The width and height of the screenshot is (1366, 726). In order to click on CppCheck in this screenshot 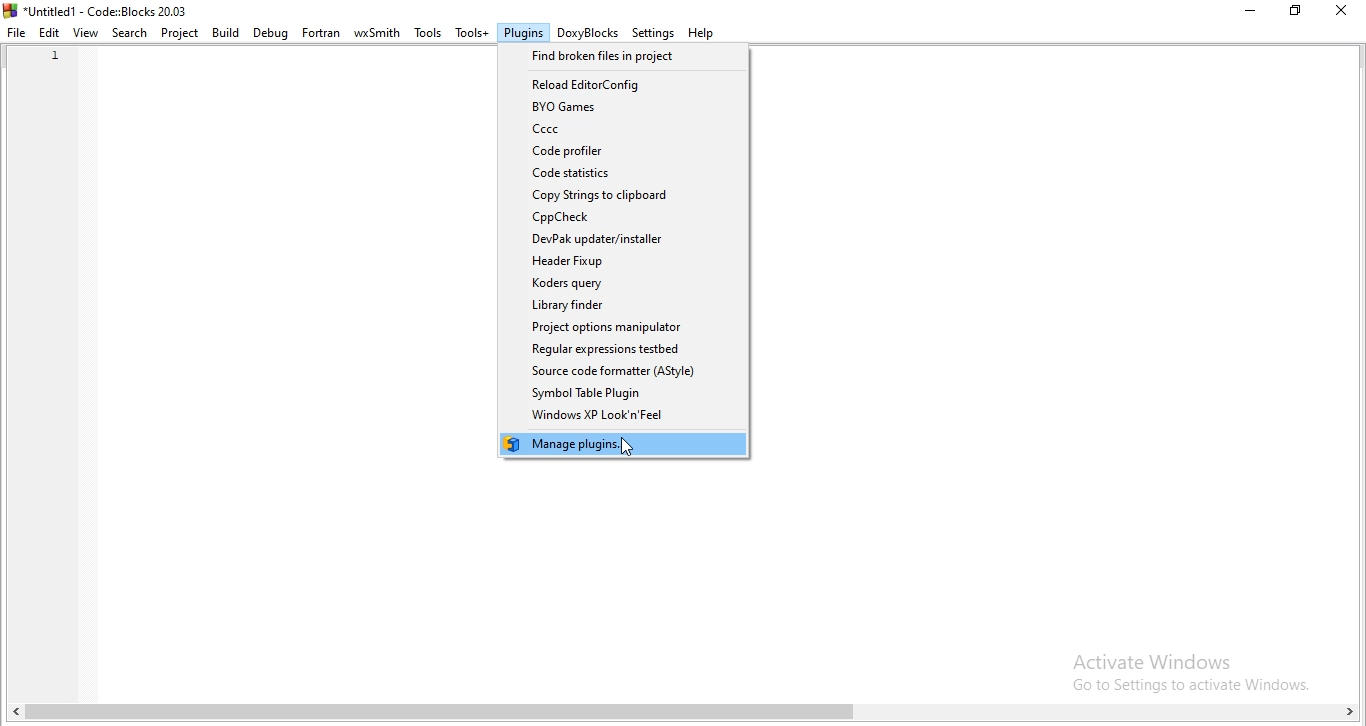, I will do `click(624, 217)`.